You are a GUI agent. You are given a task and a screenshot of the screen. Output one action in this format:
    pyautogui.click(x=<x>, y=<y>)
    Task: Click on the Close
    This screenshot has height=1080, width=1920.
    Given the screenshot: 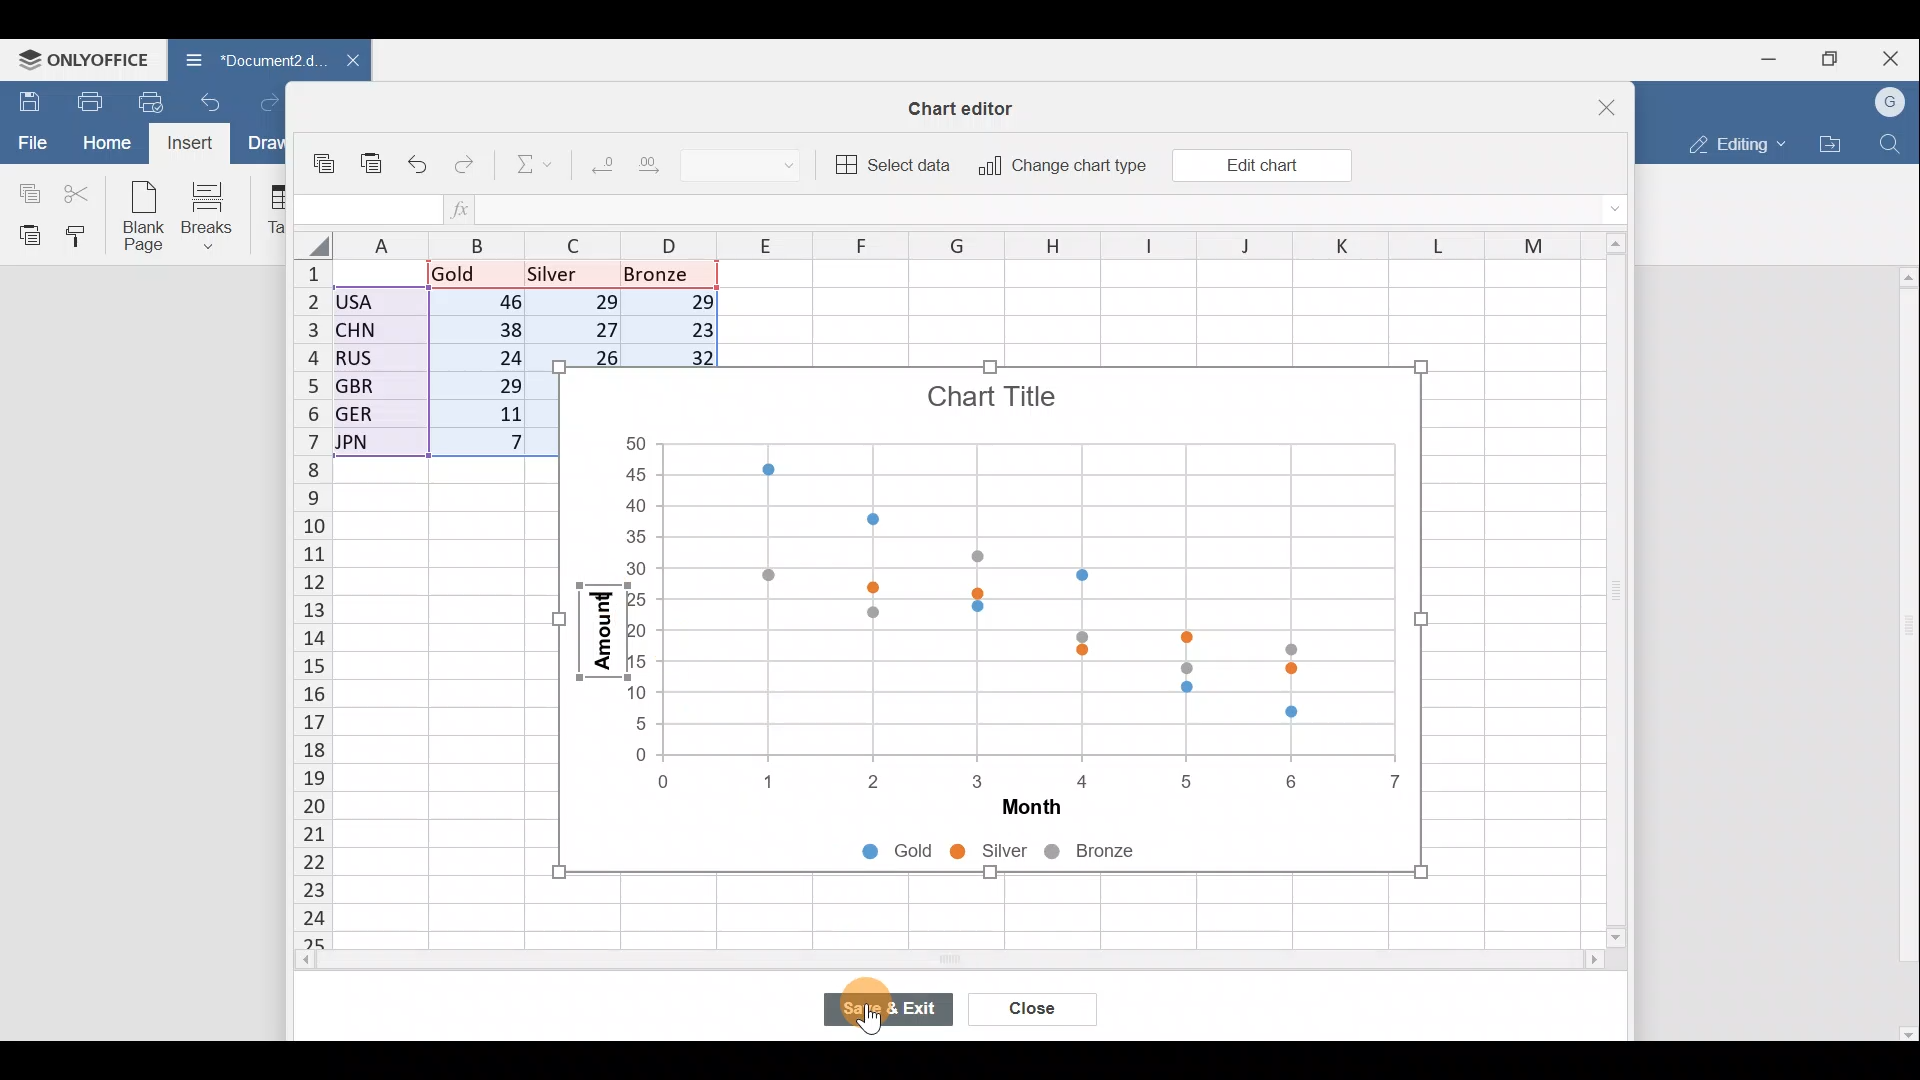 What is the action you would take?
    pyautogui.click(x=1894, y=55)
    